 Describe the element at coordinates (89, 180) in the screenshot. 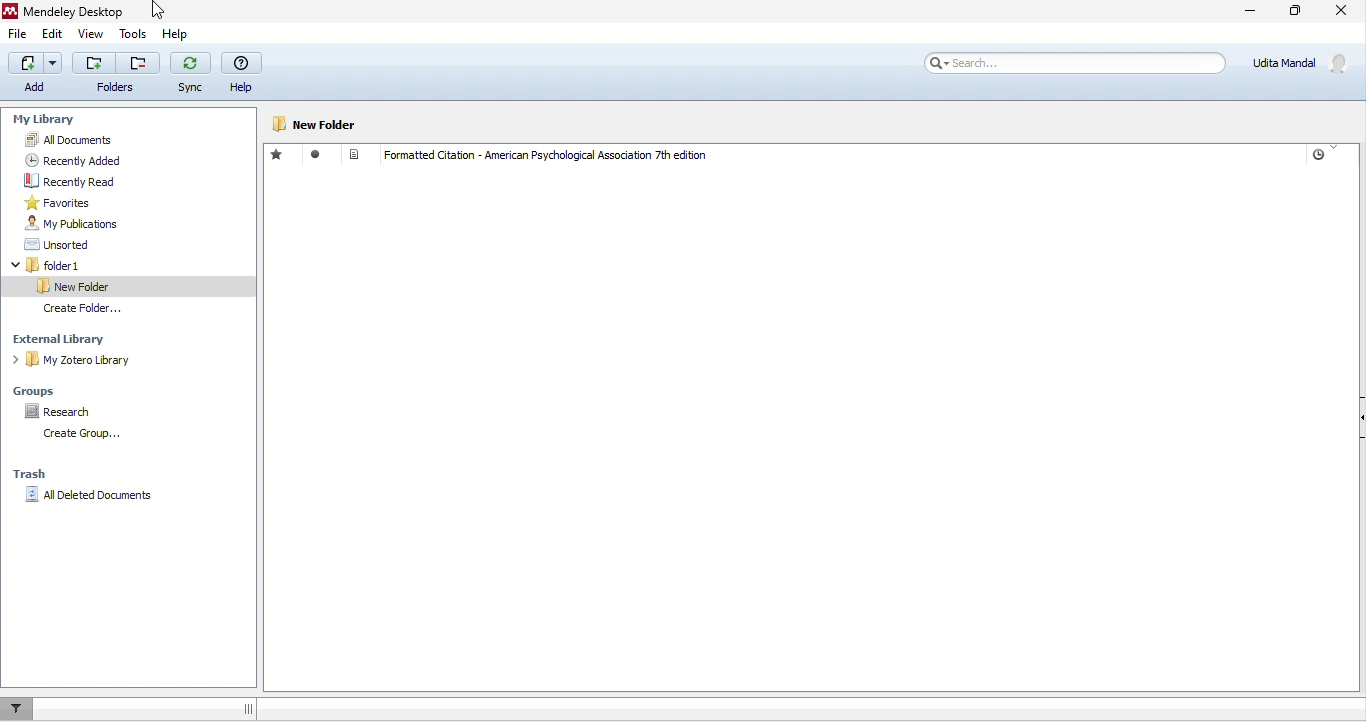

I see `recently read` at that location.